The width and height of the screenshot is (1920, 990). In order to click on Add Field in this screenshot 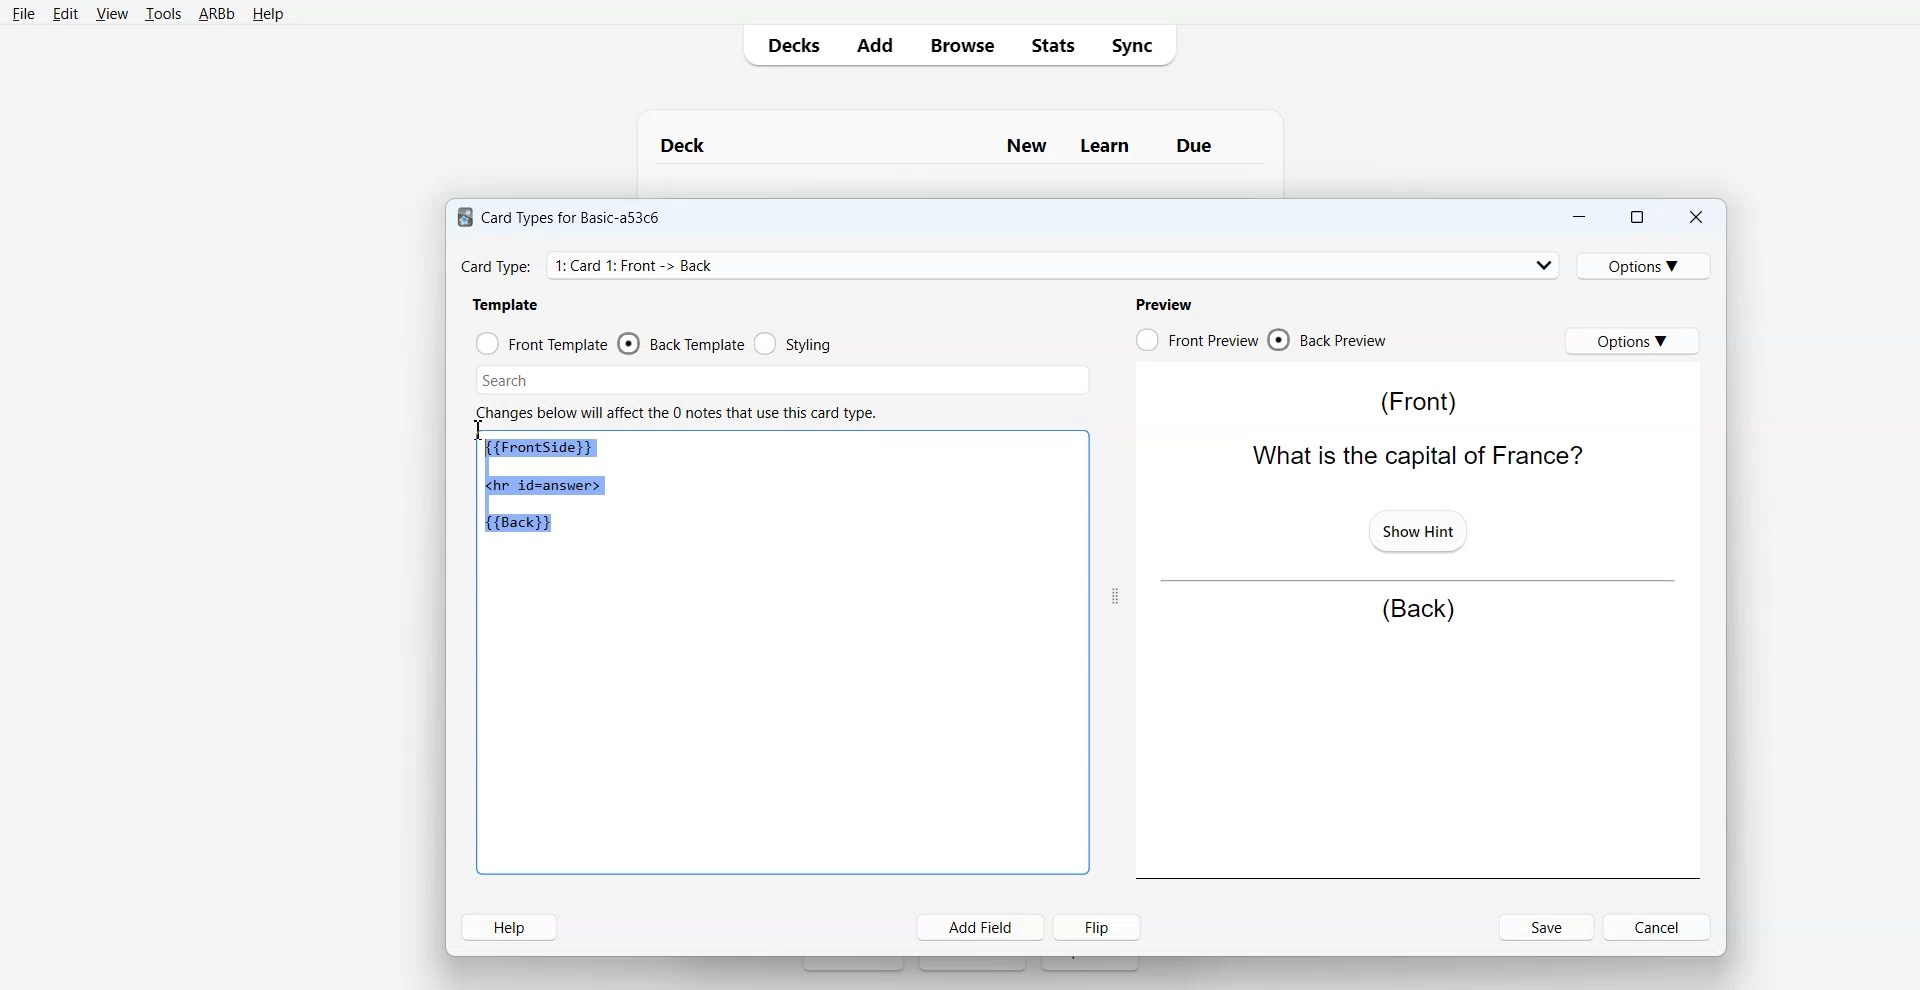, I will do `click(981, 927)`.